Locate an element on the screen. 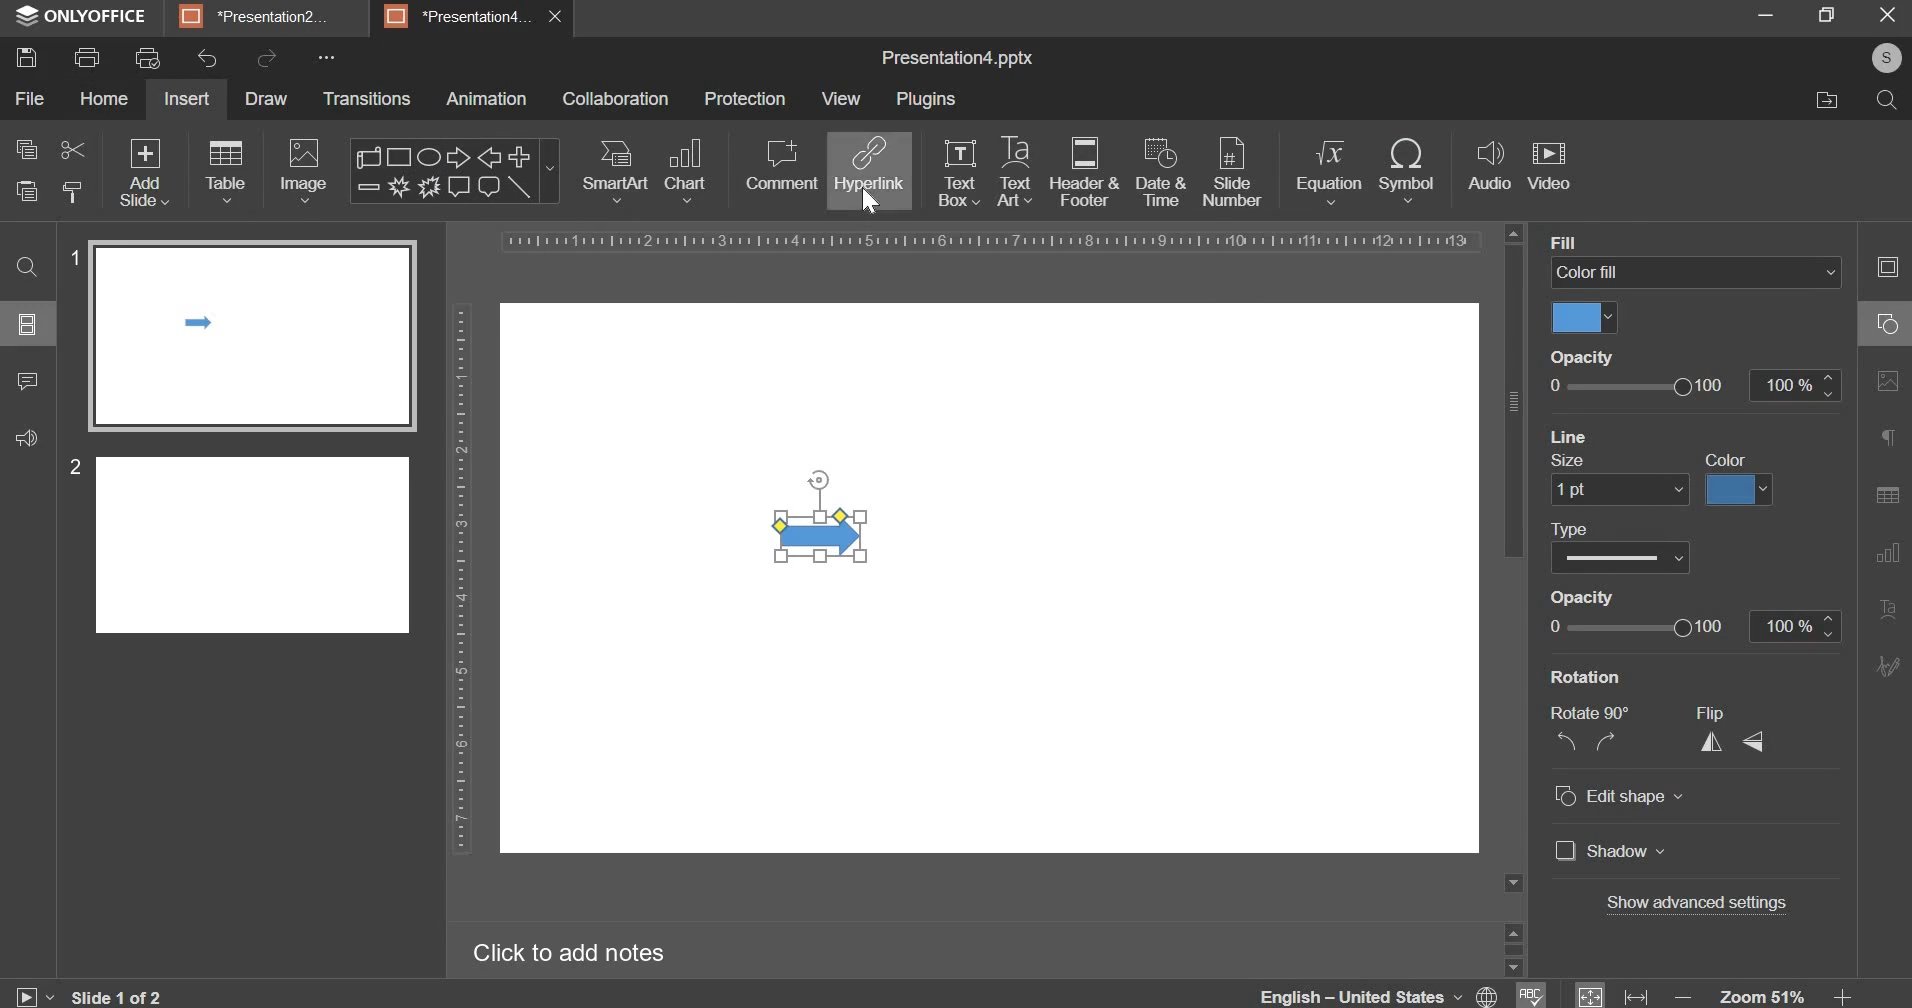 The height and width of the screenshot is (1008, 1912). collaboration is located at coordinates (618, 99).